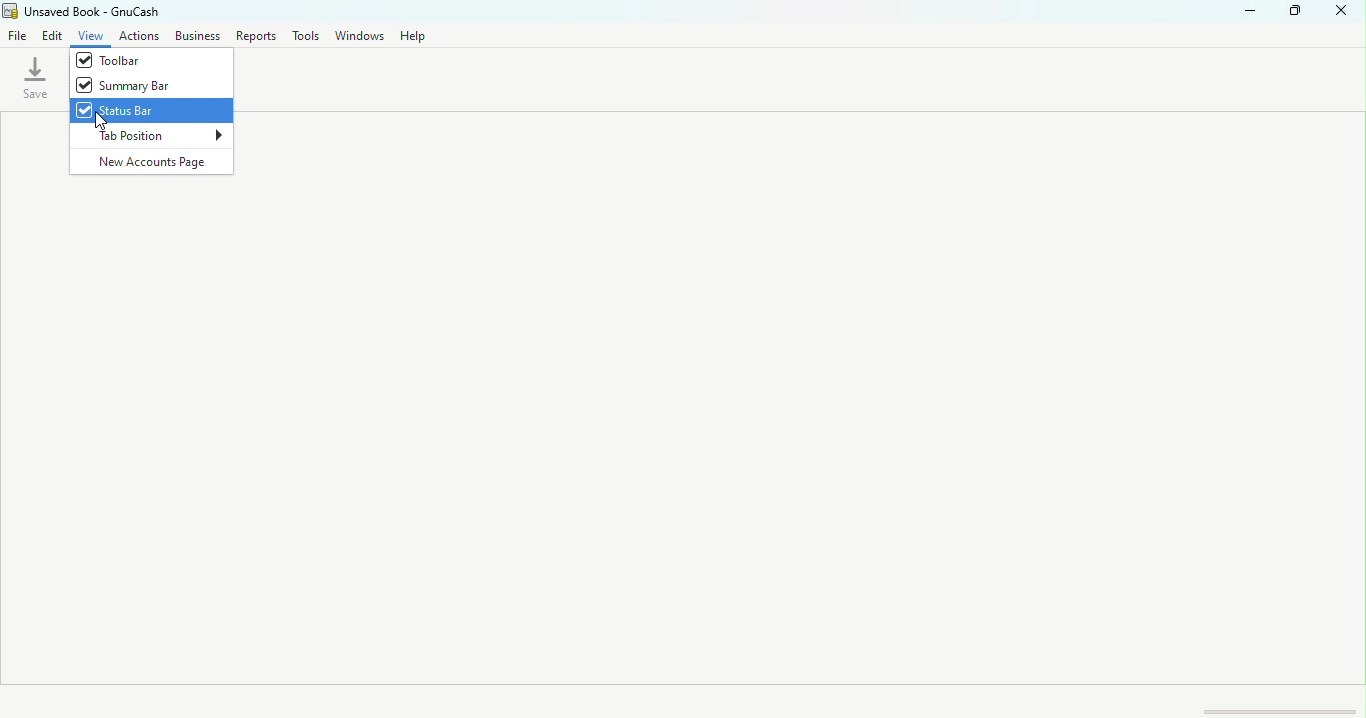 The height and width of the screenshot is (718, 1366). I want to click on Status bar, so click(685, 699).